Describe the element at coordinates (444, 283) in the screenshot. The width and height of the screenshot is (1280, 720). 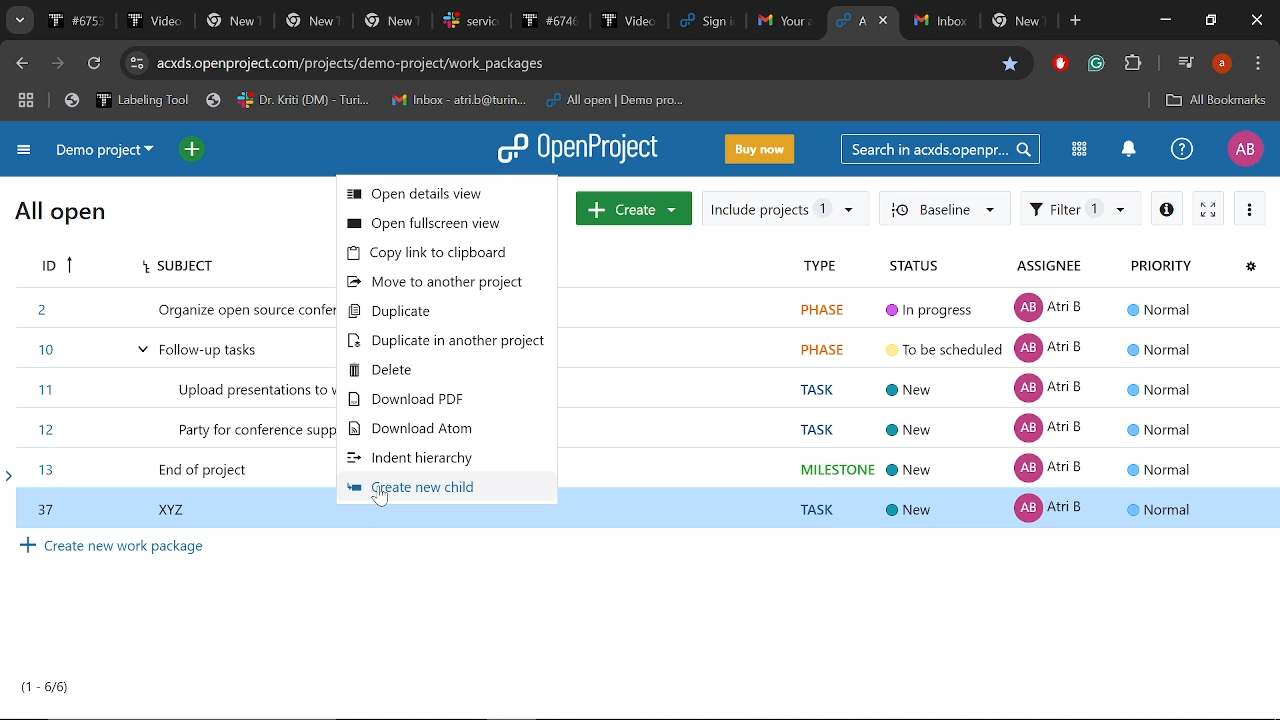
I see `Move to another project` at that location.